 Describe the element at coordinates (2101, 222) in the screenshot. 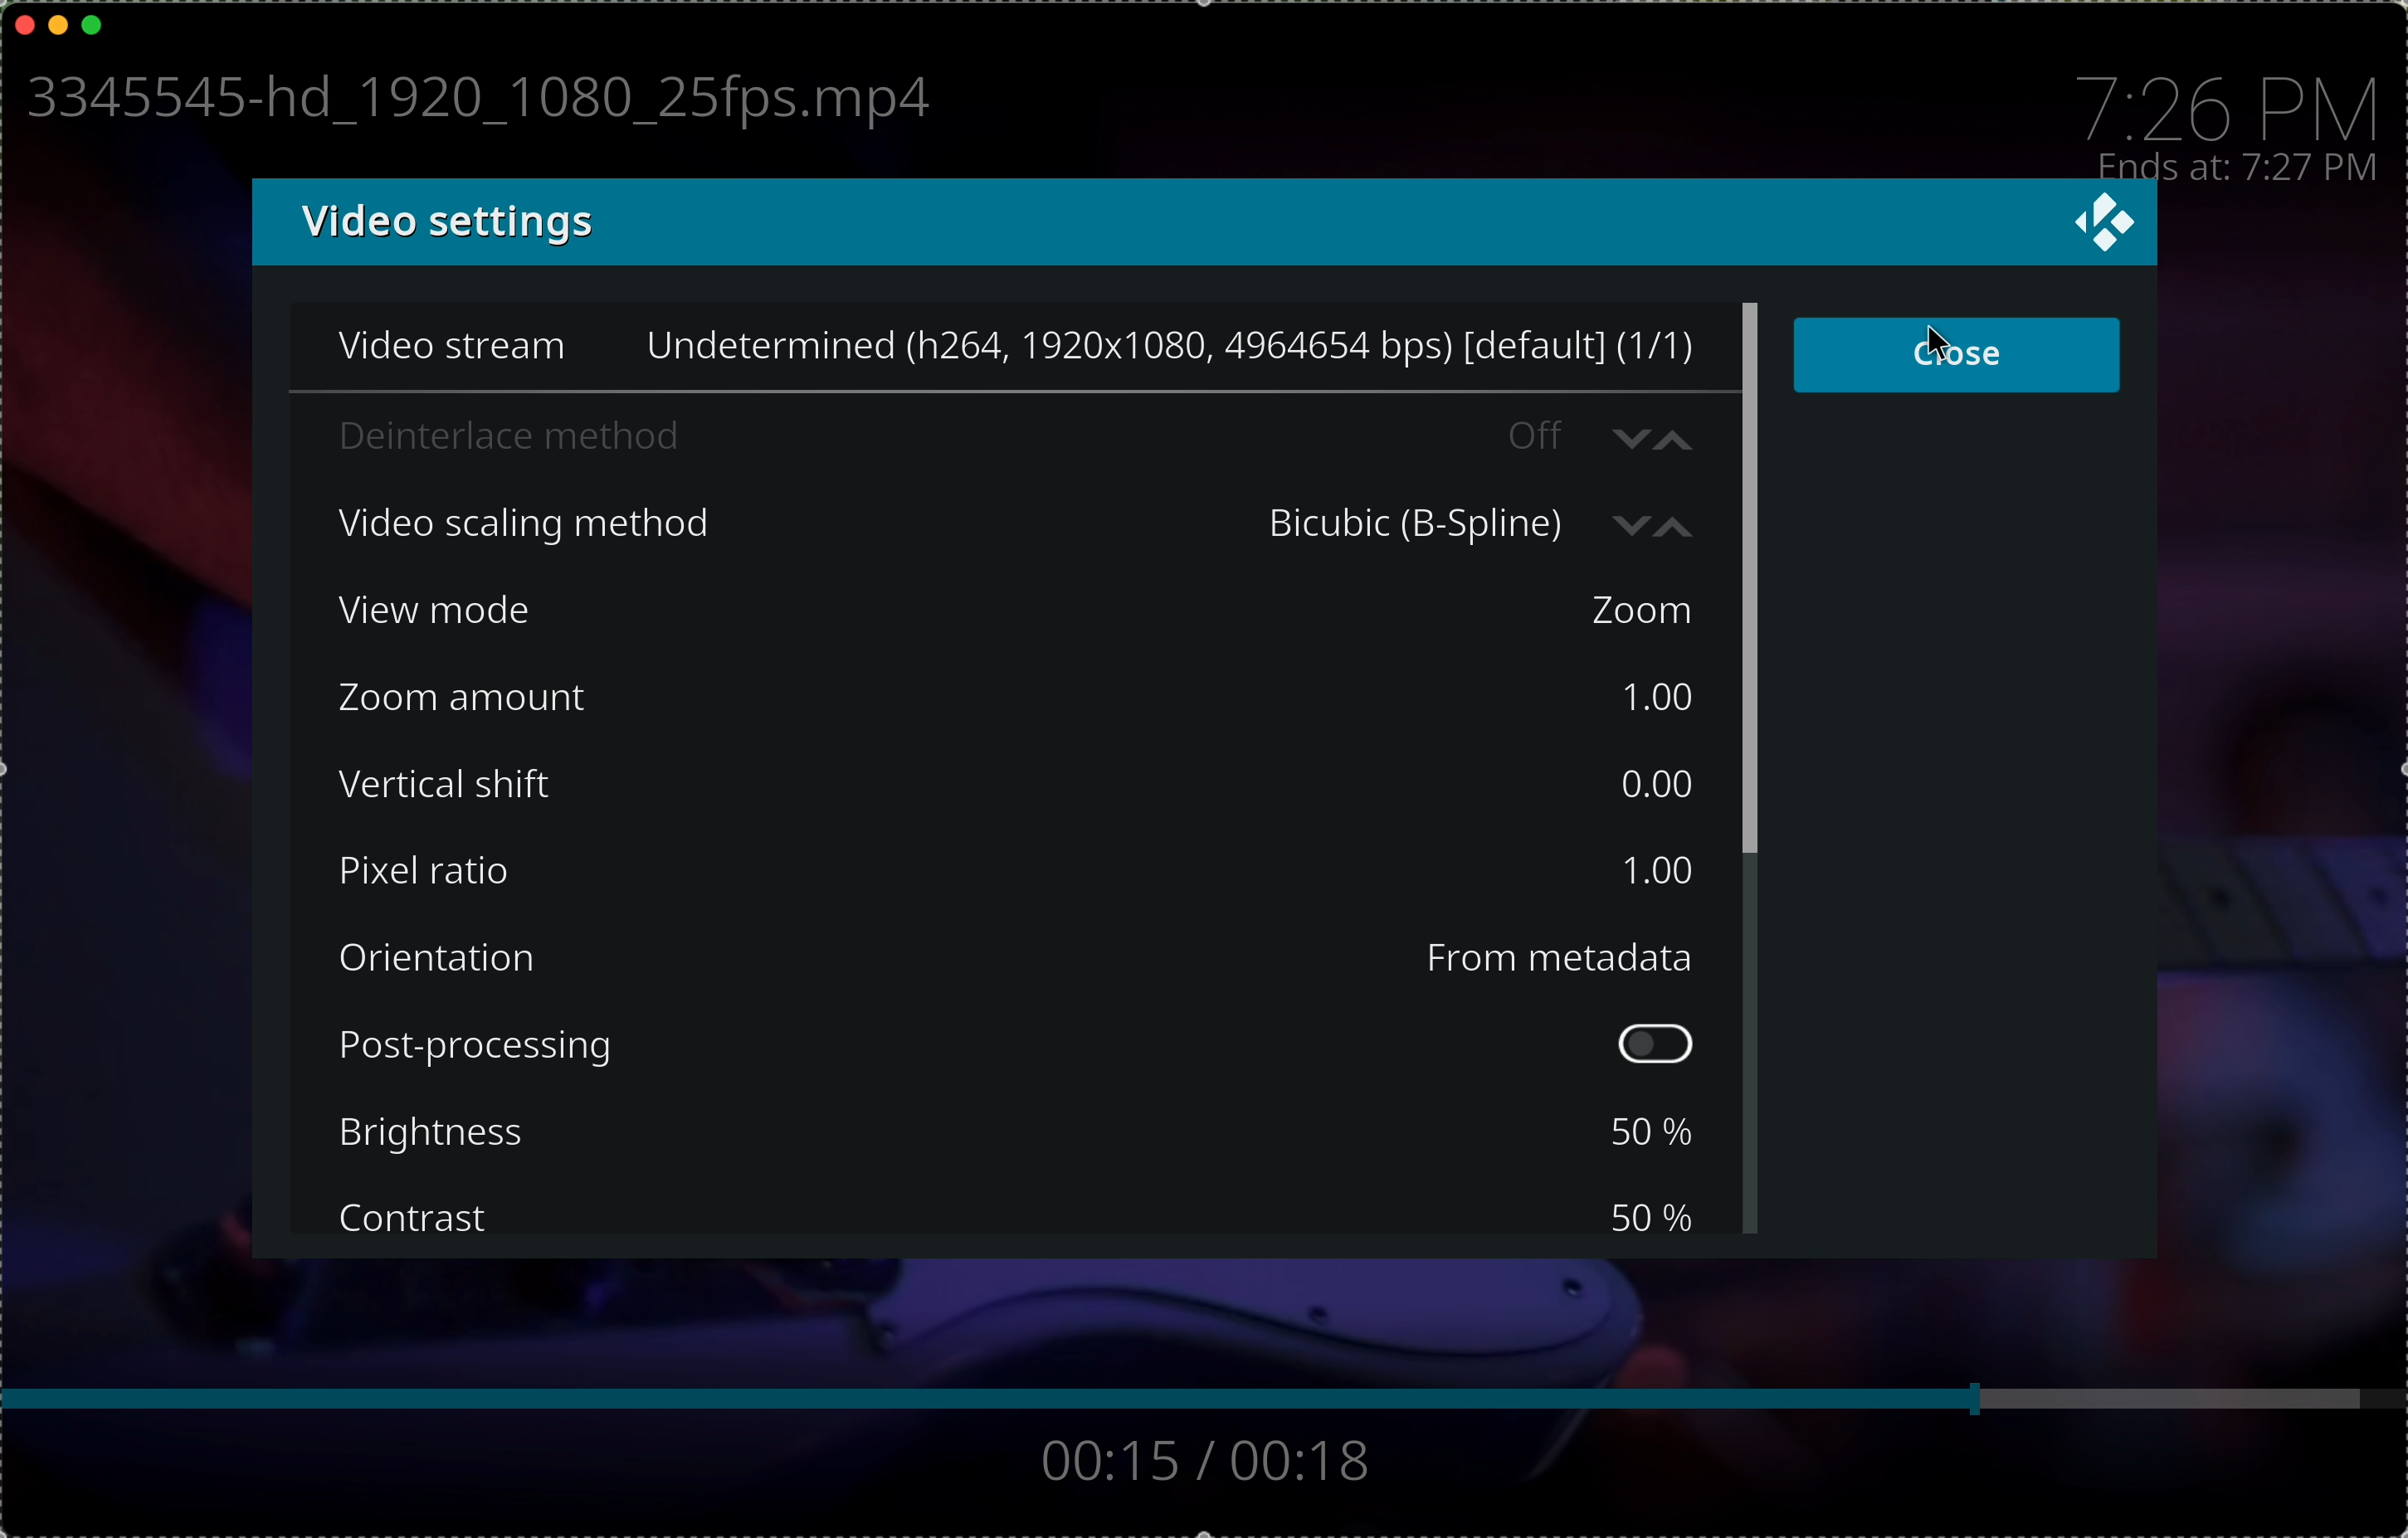

I see `close` at that location.